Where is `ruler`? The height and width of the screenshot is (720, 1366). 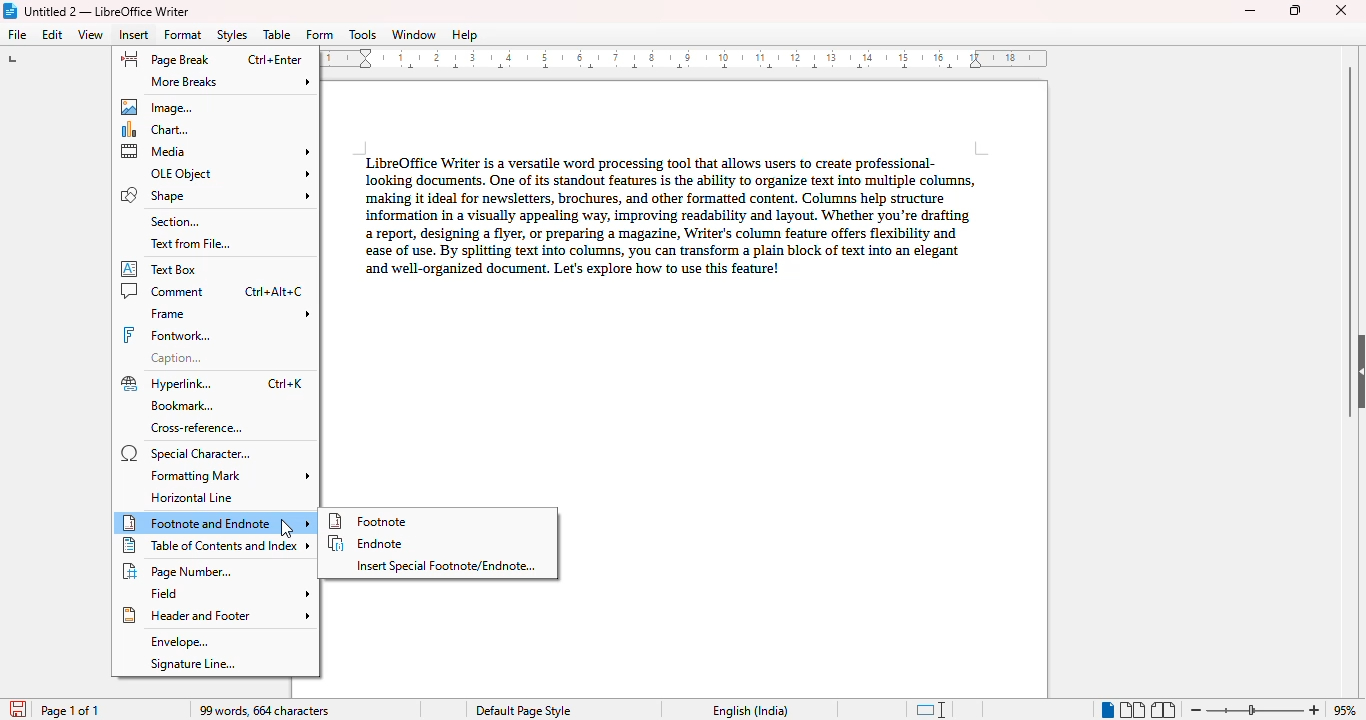 ruler is located at coordinates (676, 58).